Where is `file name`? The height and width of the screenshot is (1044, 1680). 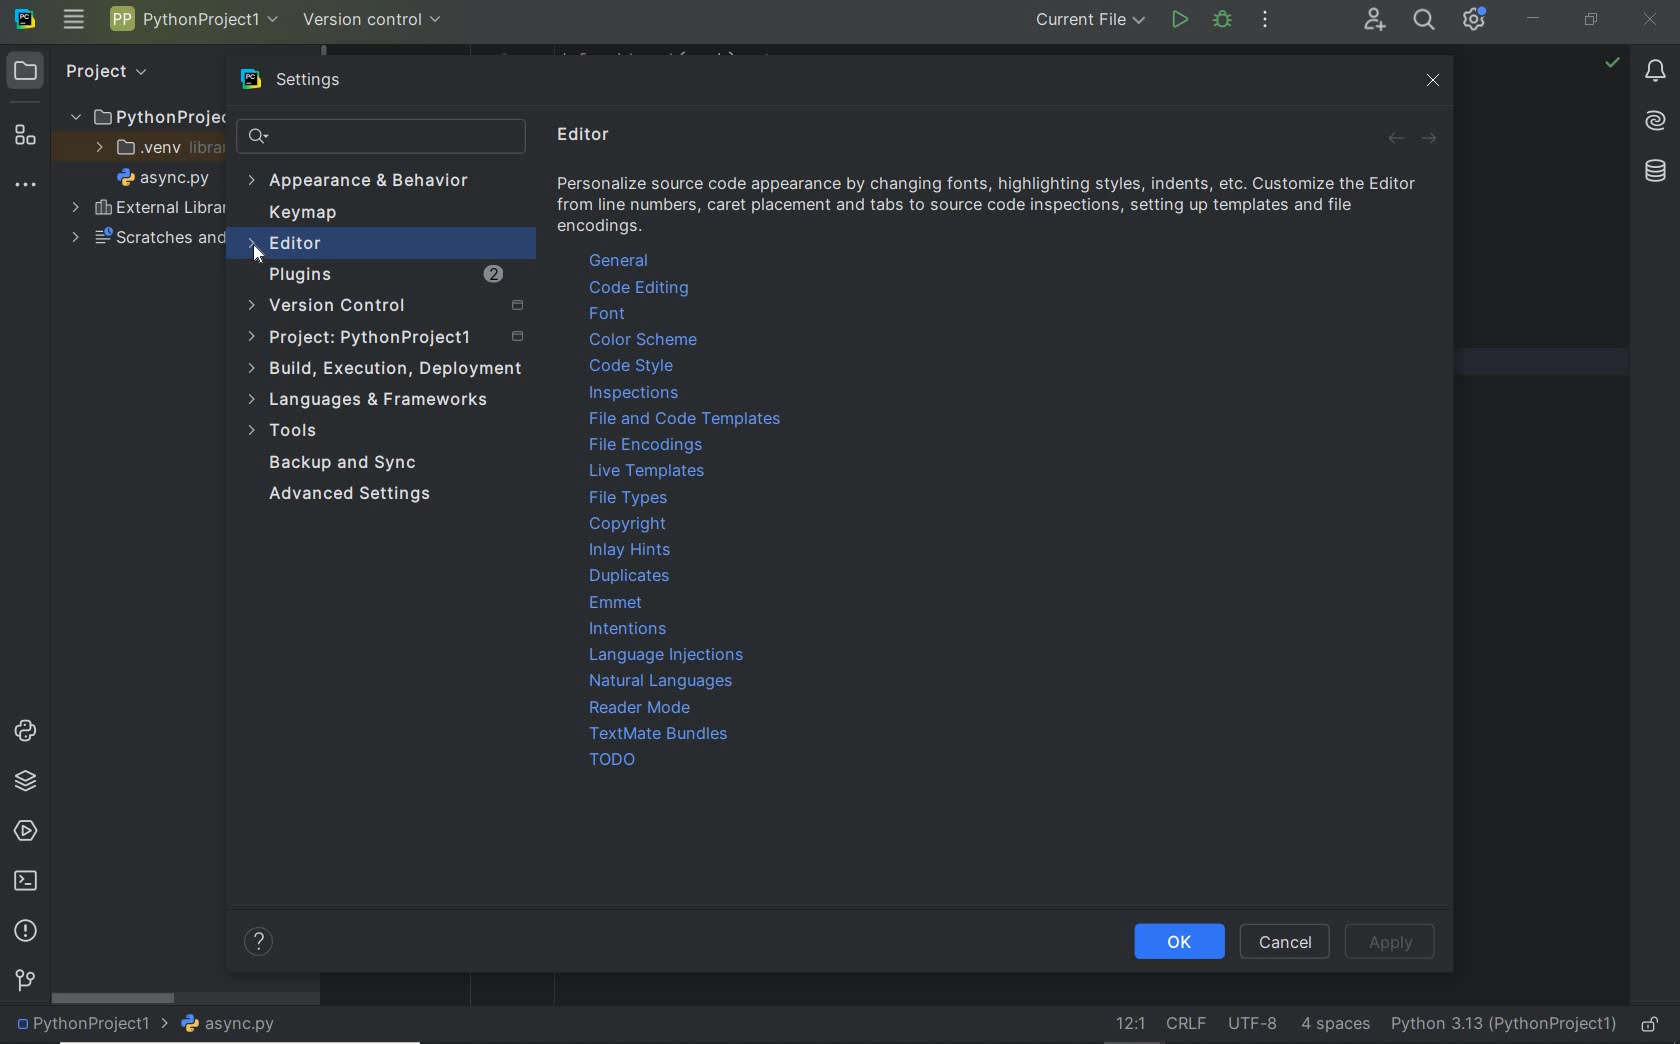
file name is located at coordinates (168, 180).